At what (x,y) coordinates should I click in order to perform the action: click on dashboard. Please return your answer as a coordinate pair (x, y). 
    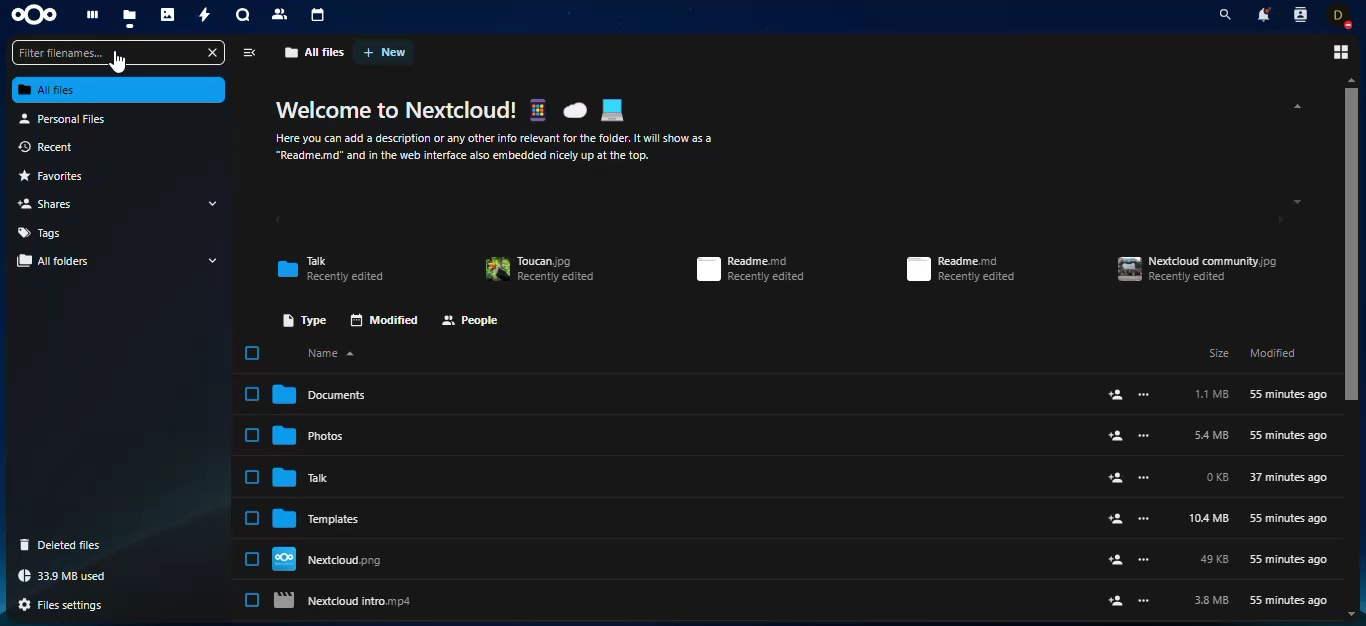
    Looking at the image, I should click on (93, 16).